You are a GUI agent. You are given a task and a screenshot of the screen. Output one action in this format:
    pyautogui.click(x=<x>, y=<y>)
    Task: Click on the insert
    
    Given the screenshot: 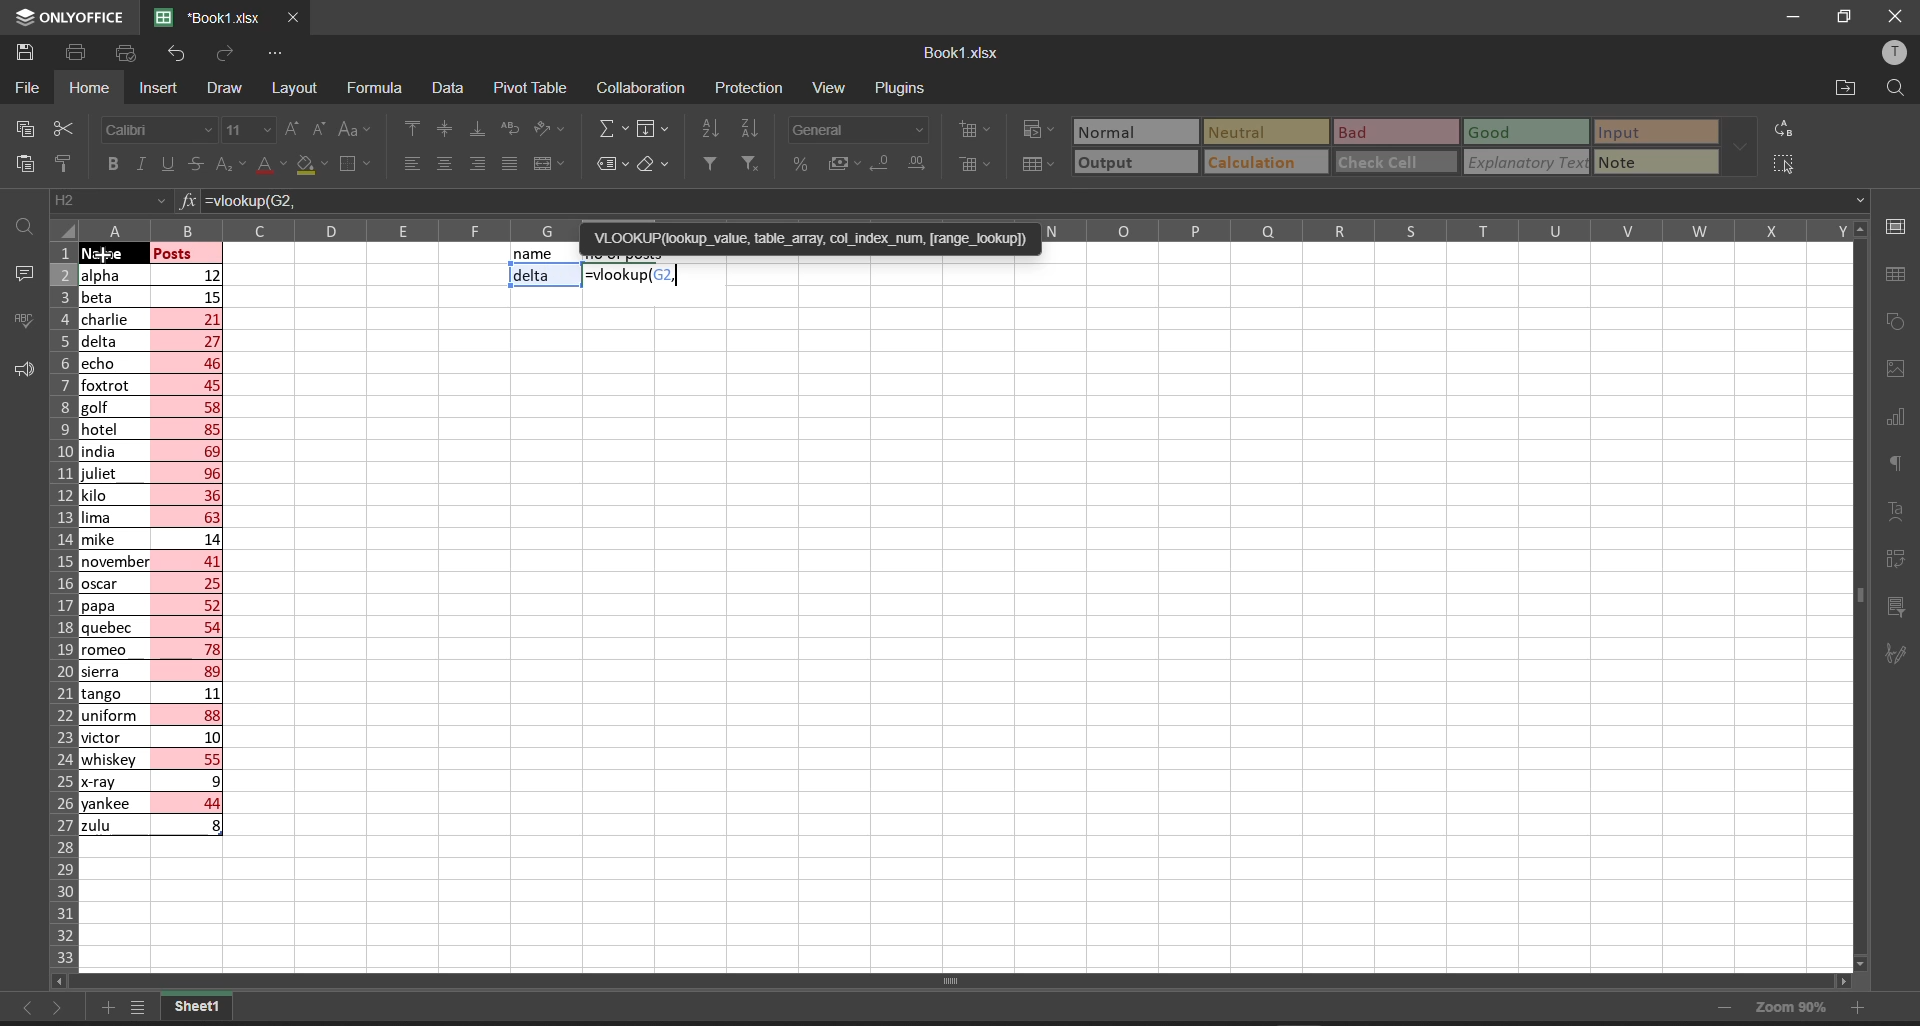 What is the action you would take?
    pyautogui.click(x=157, y=89)
    